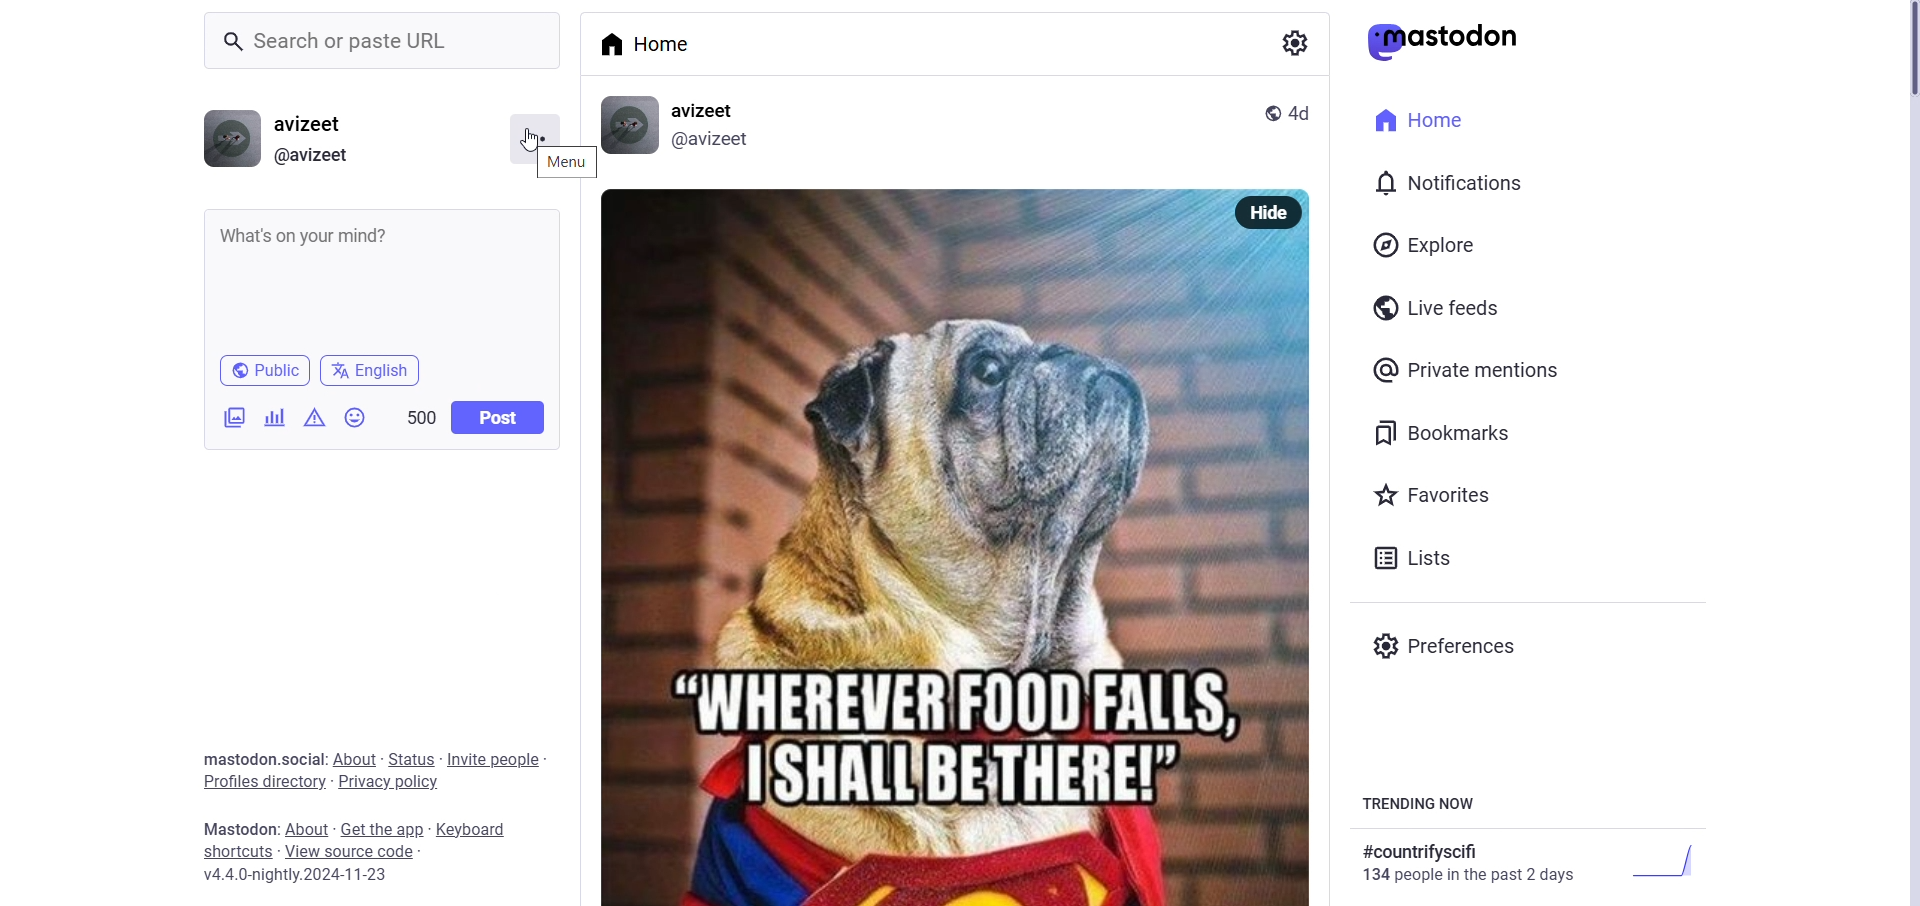 Image resolution: width=1920 pixels, height=906 pixels. What do you see at coordinates (955, 567) in the screenshot?
I see `post` at bounding box center [955, 567].